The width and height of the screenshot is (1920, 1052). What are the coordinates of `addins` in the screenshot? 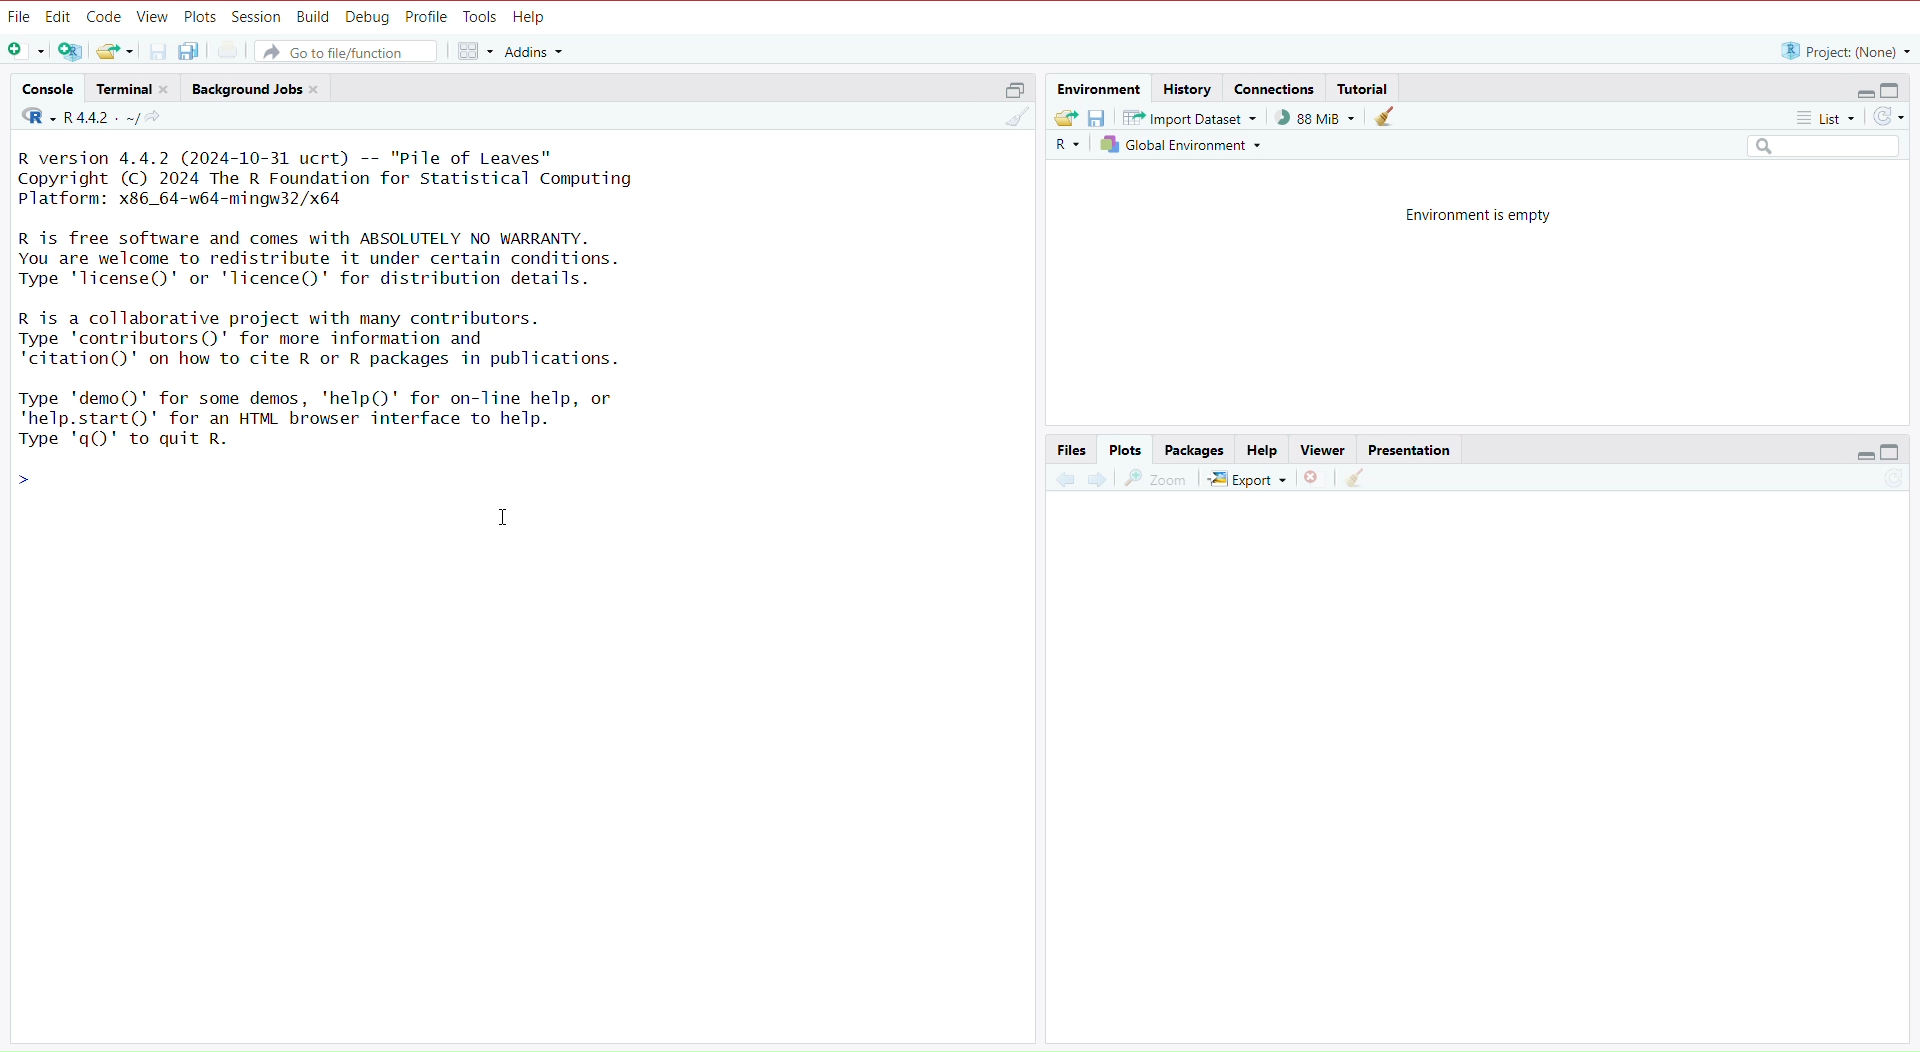 It's located at (535, 51).